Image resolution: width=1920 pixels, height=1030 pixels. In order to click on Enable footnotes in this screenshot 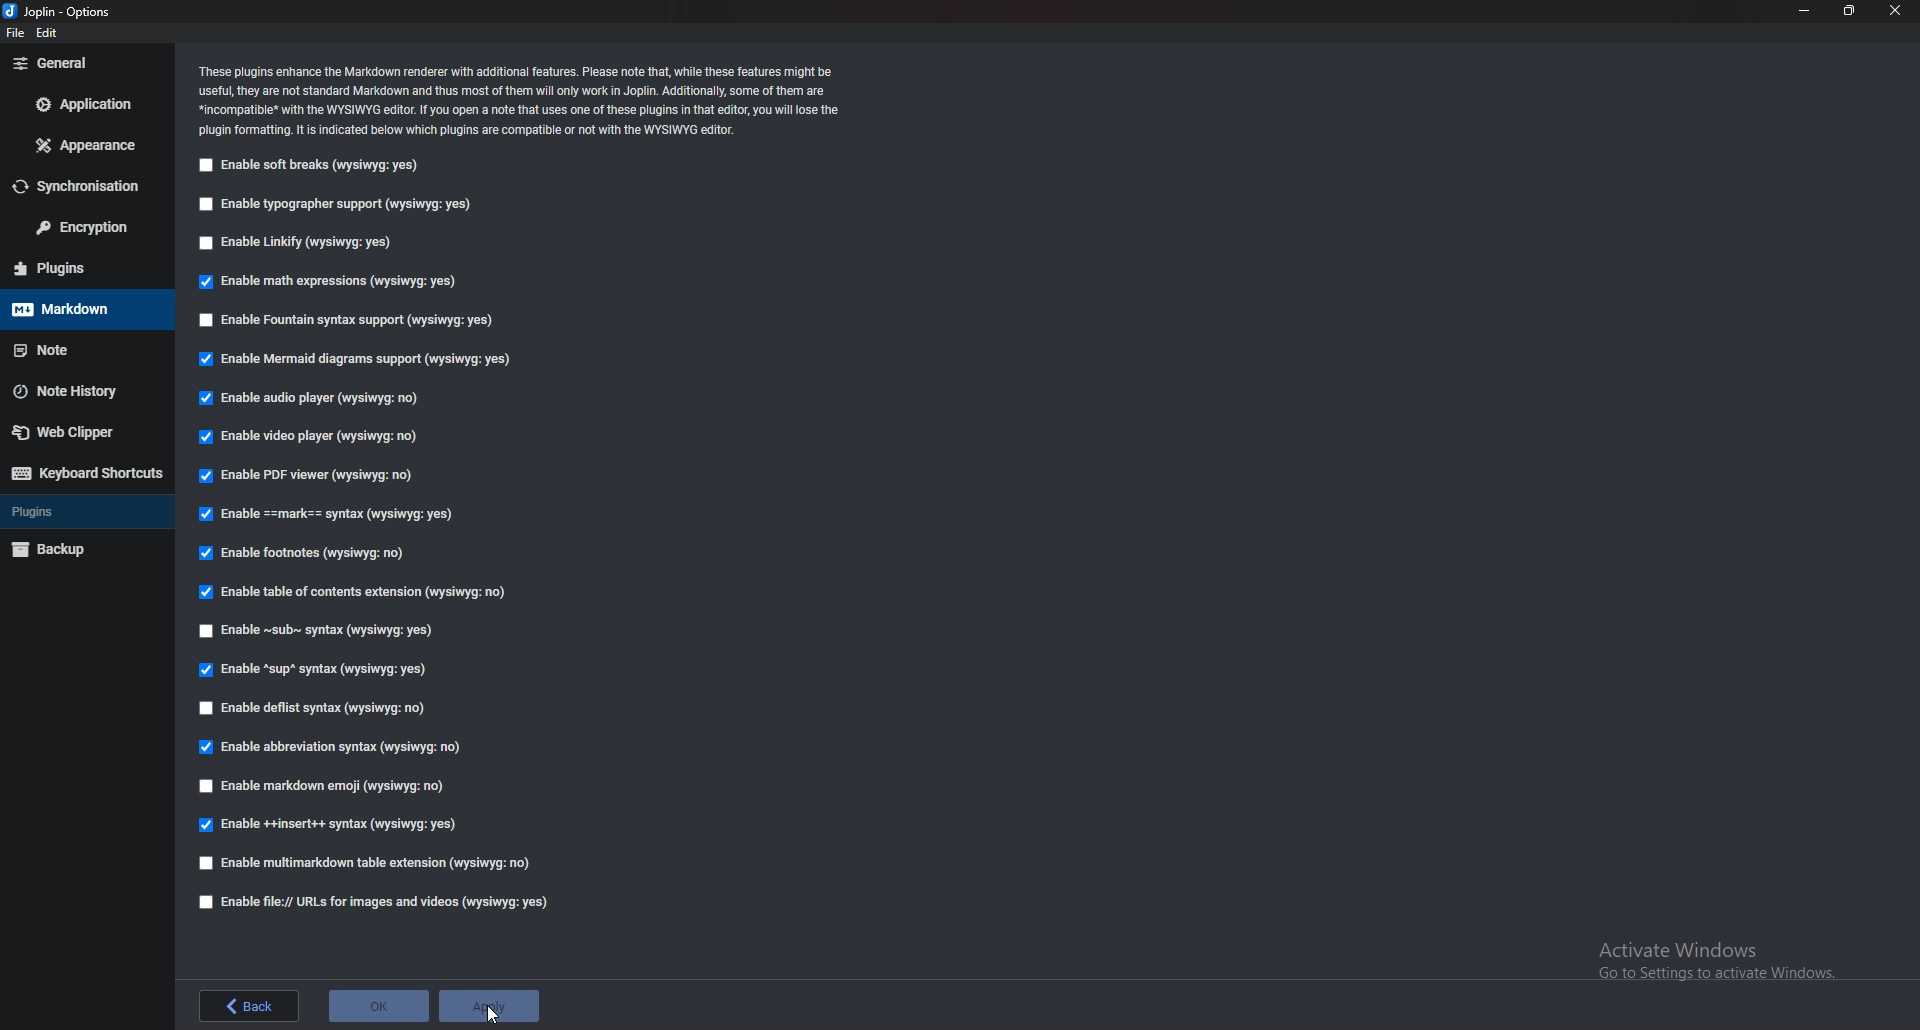, I will do `click(303, 554)`.